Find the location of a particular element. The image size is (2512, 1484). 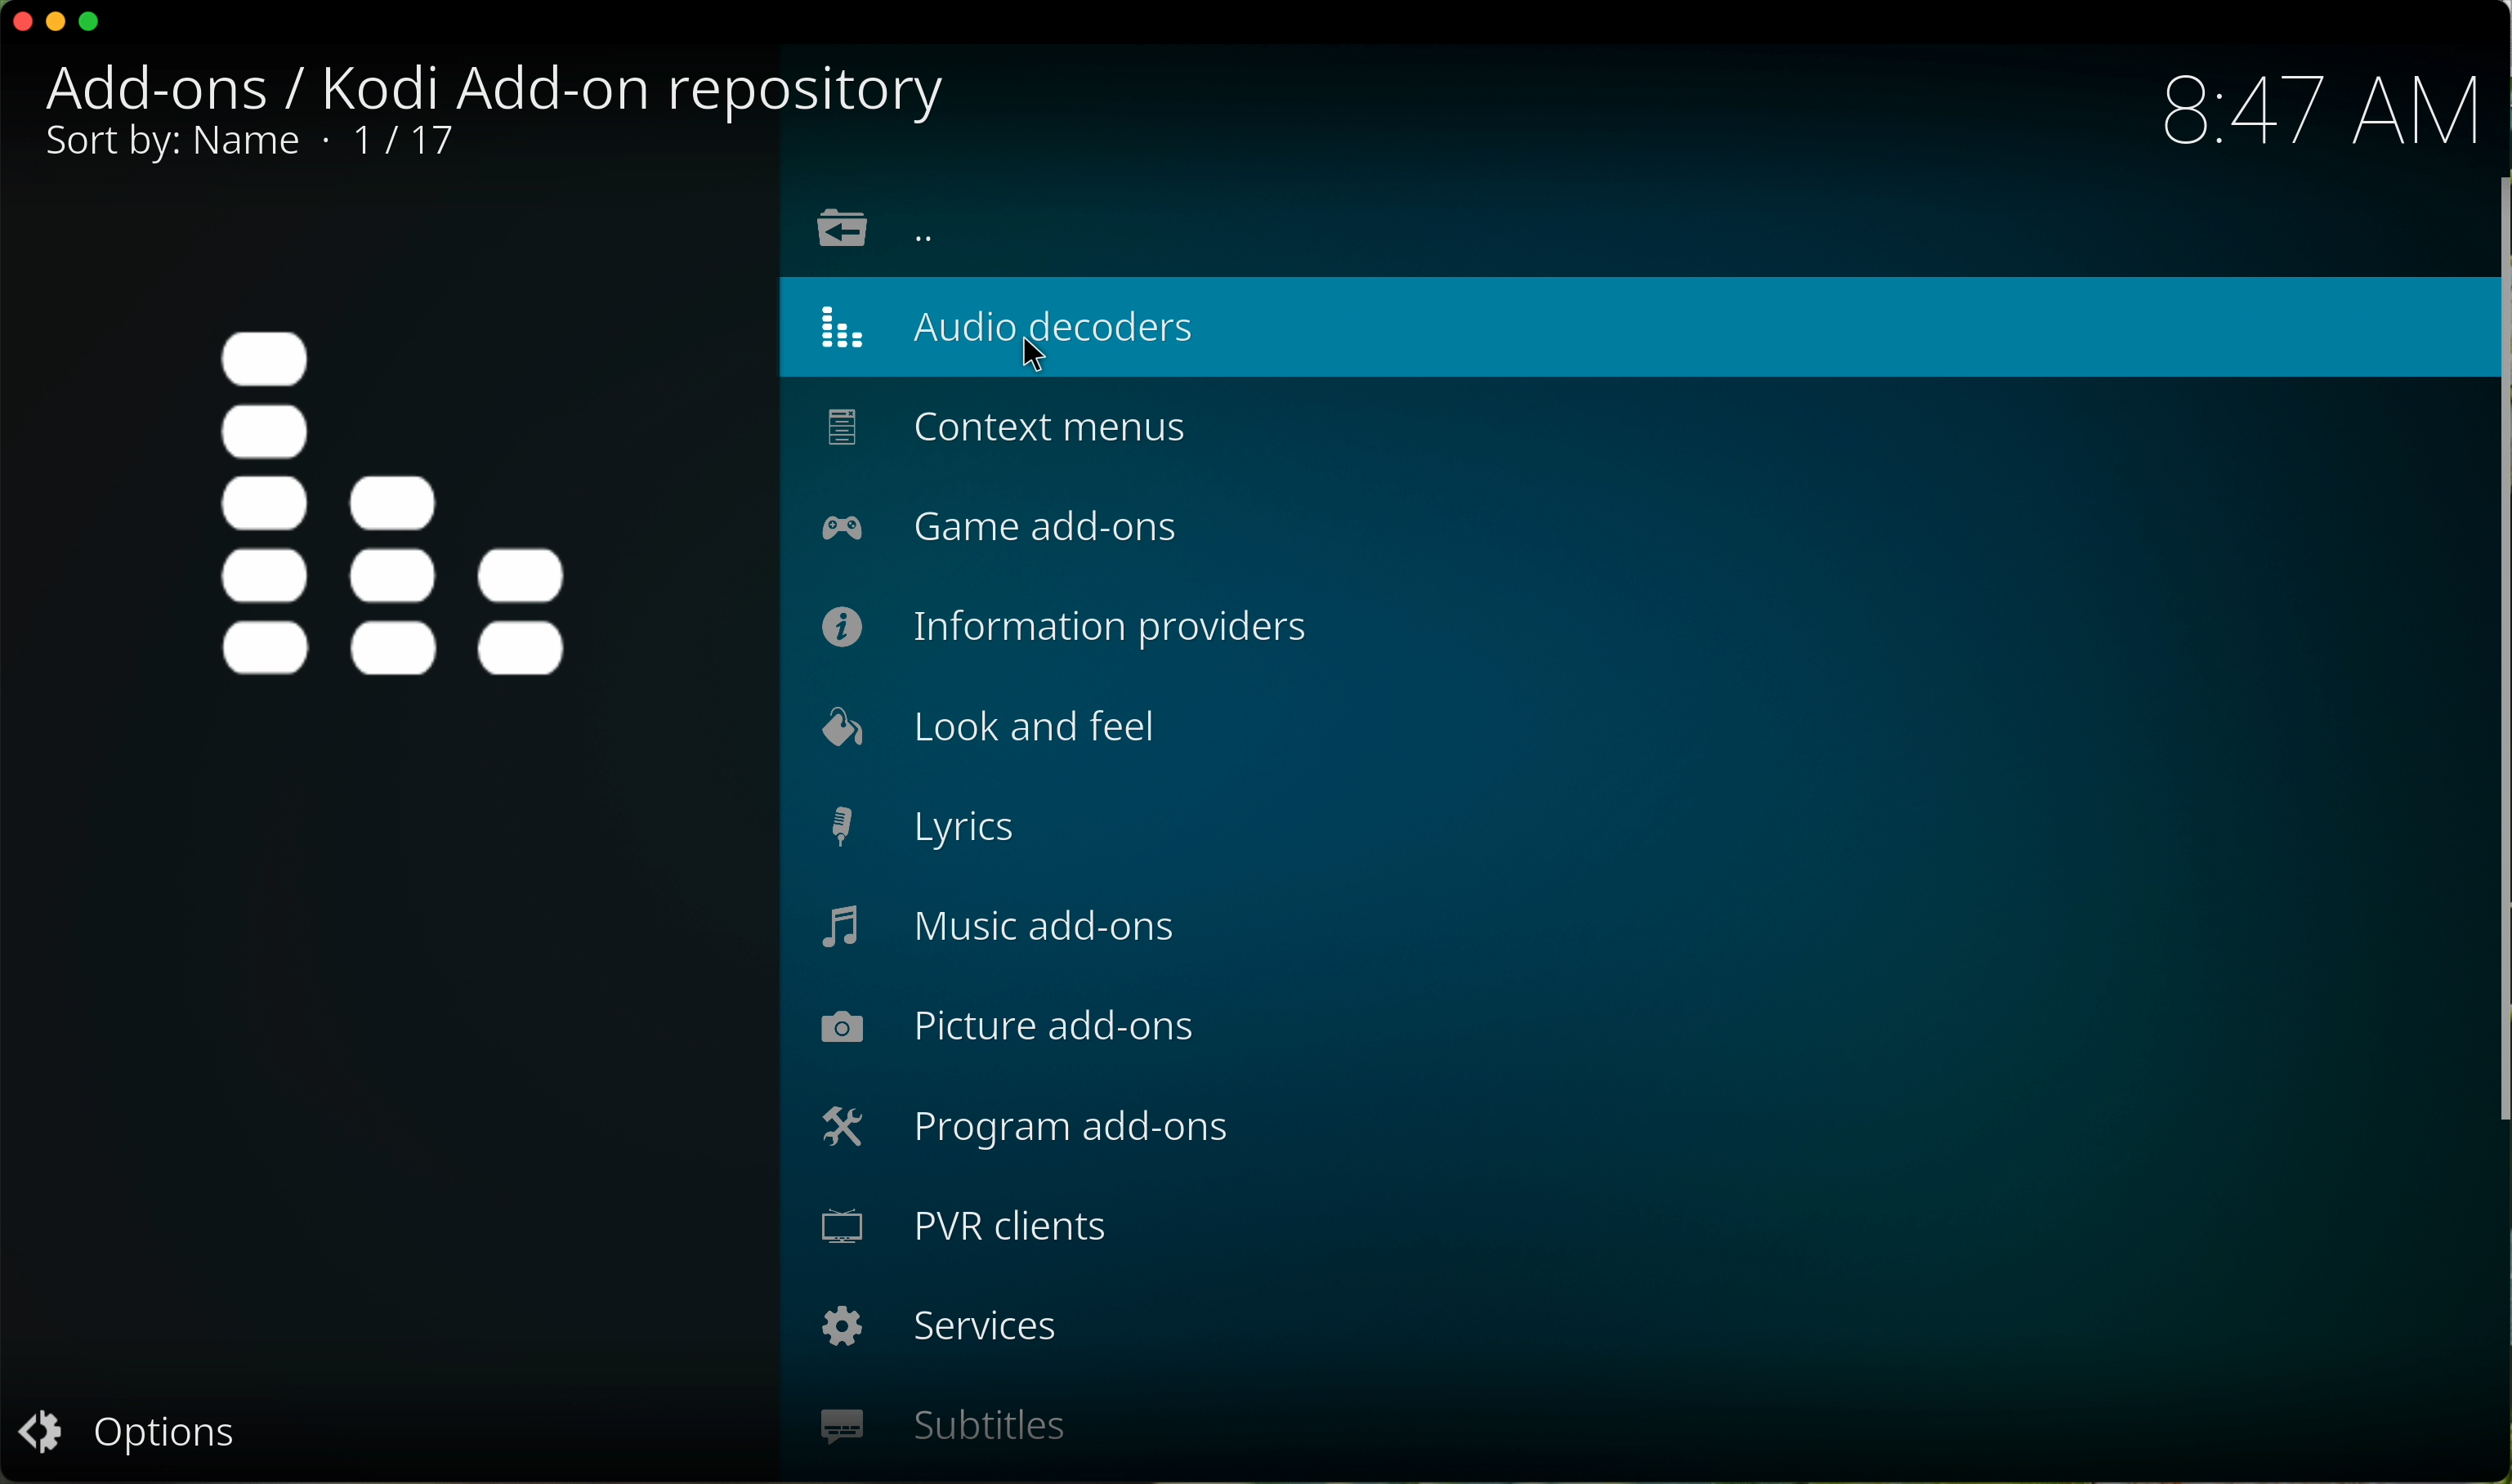

context menus is located at coordinates (1001, 427).